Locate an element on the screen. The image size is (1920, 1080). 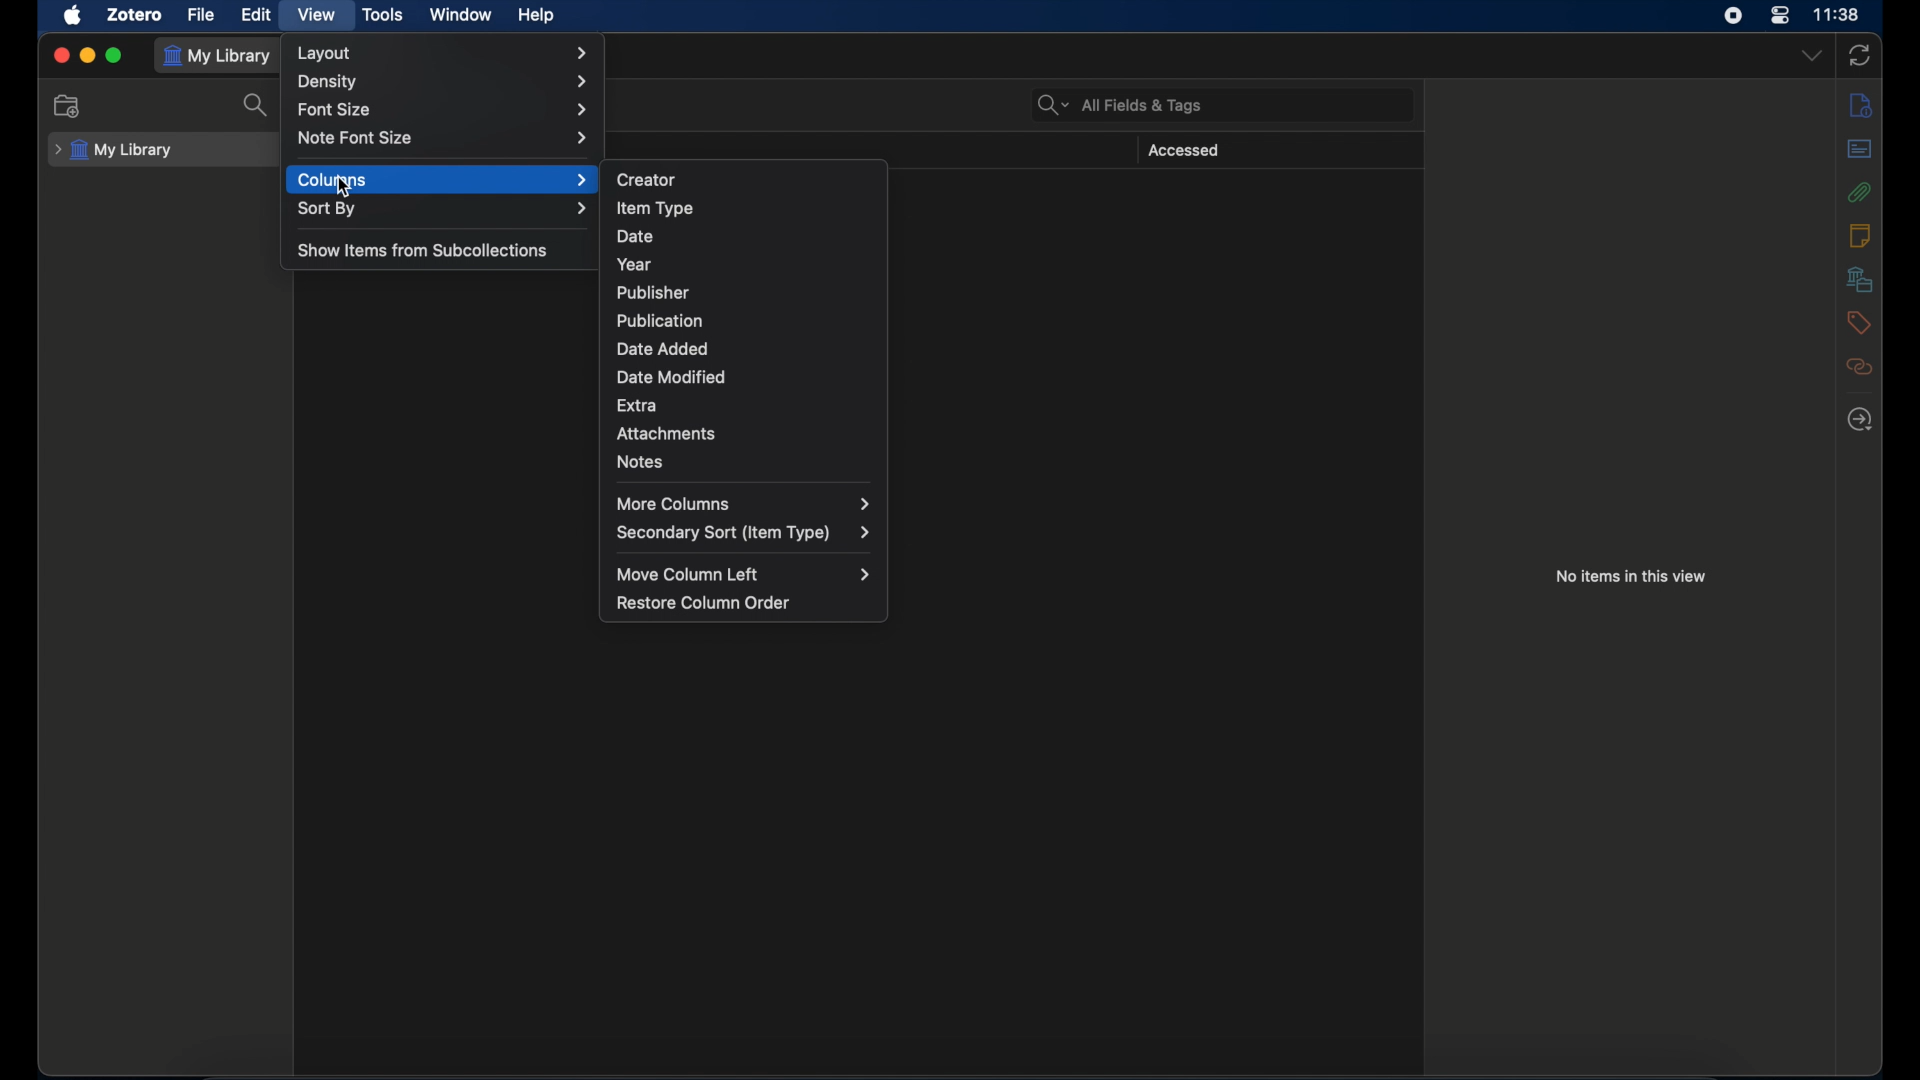
attachments is located at coordinates (1860, 192).